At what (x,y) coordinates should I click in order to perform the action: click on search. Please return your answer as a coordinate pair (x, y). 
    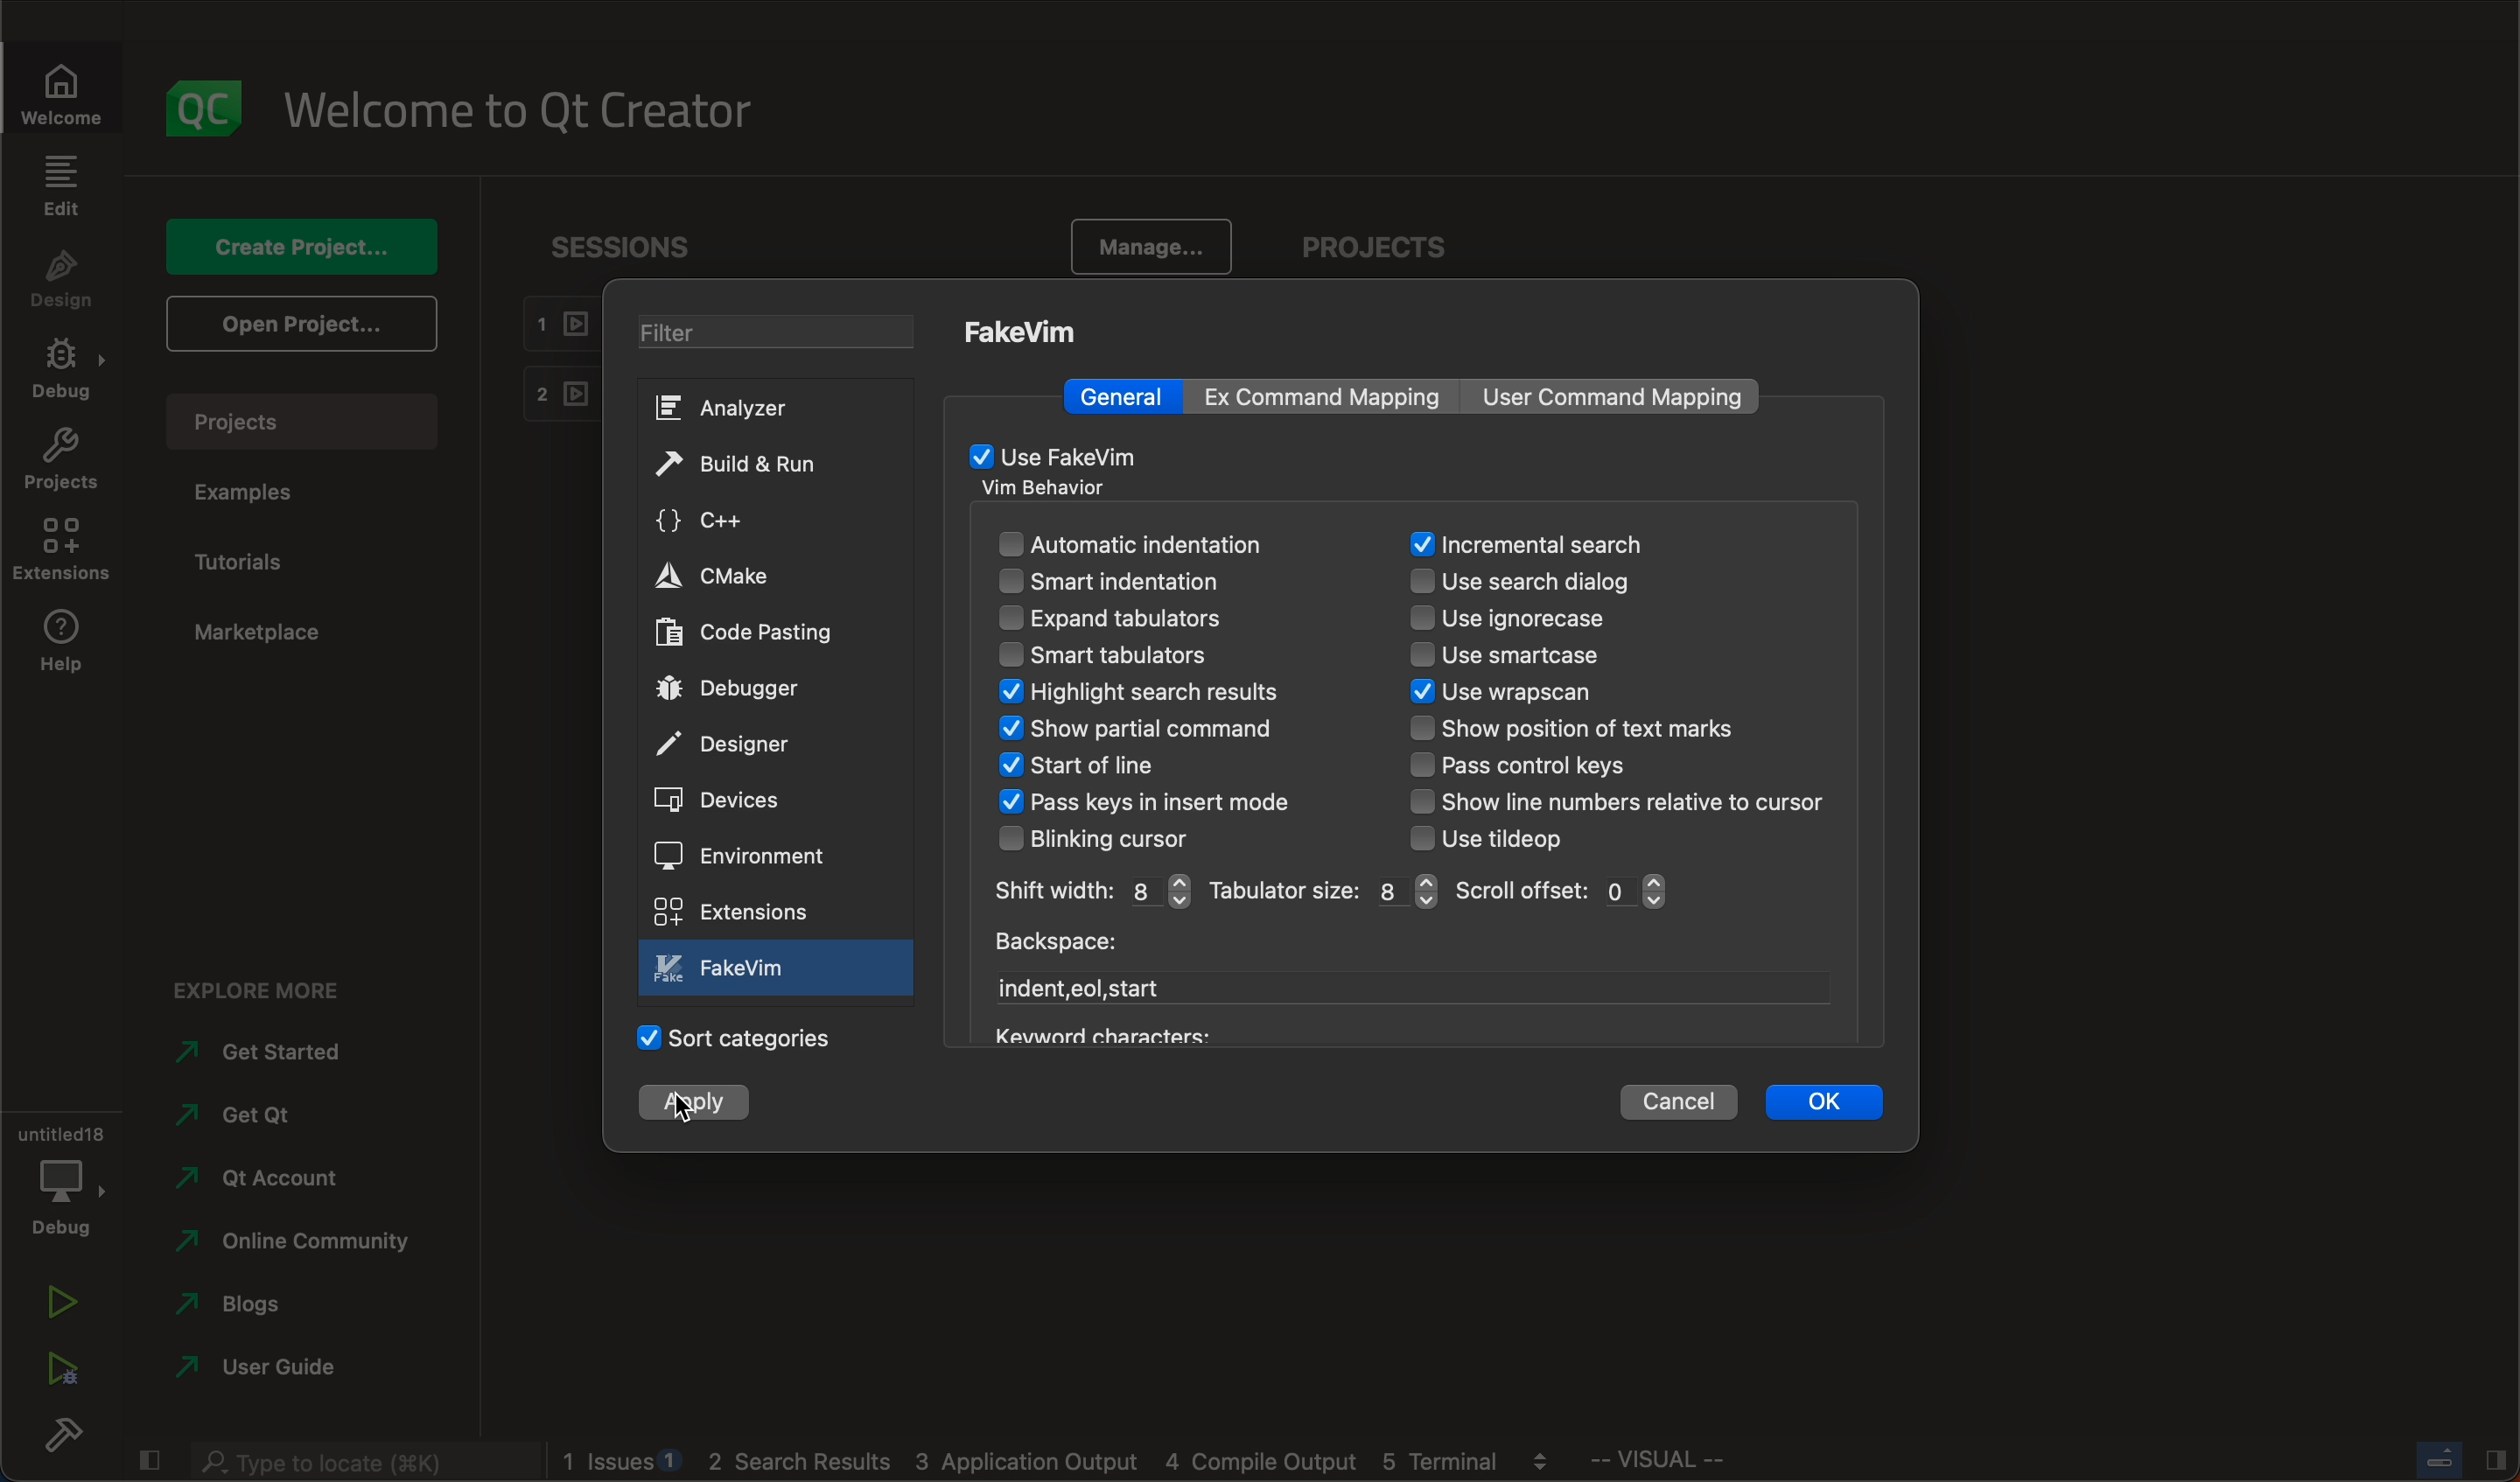
    Looking at the image, I should click on (1527, 545).